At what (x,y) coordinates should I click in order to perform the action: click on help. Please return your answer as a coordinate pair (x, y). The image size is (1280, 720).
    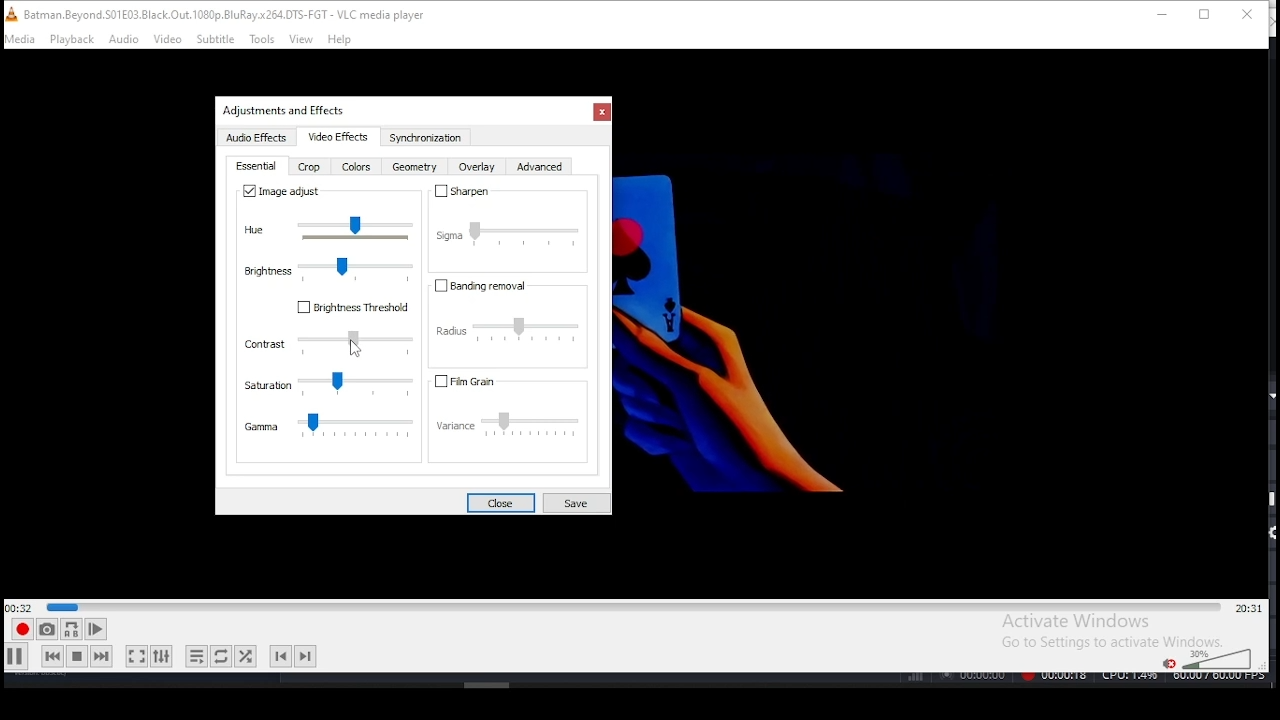
    Looking at the image, I should click on (339, 39).